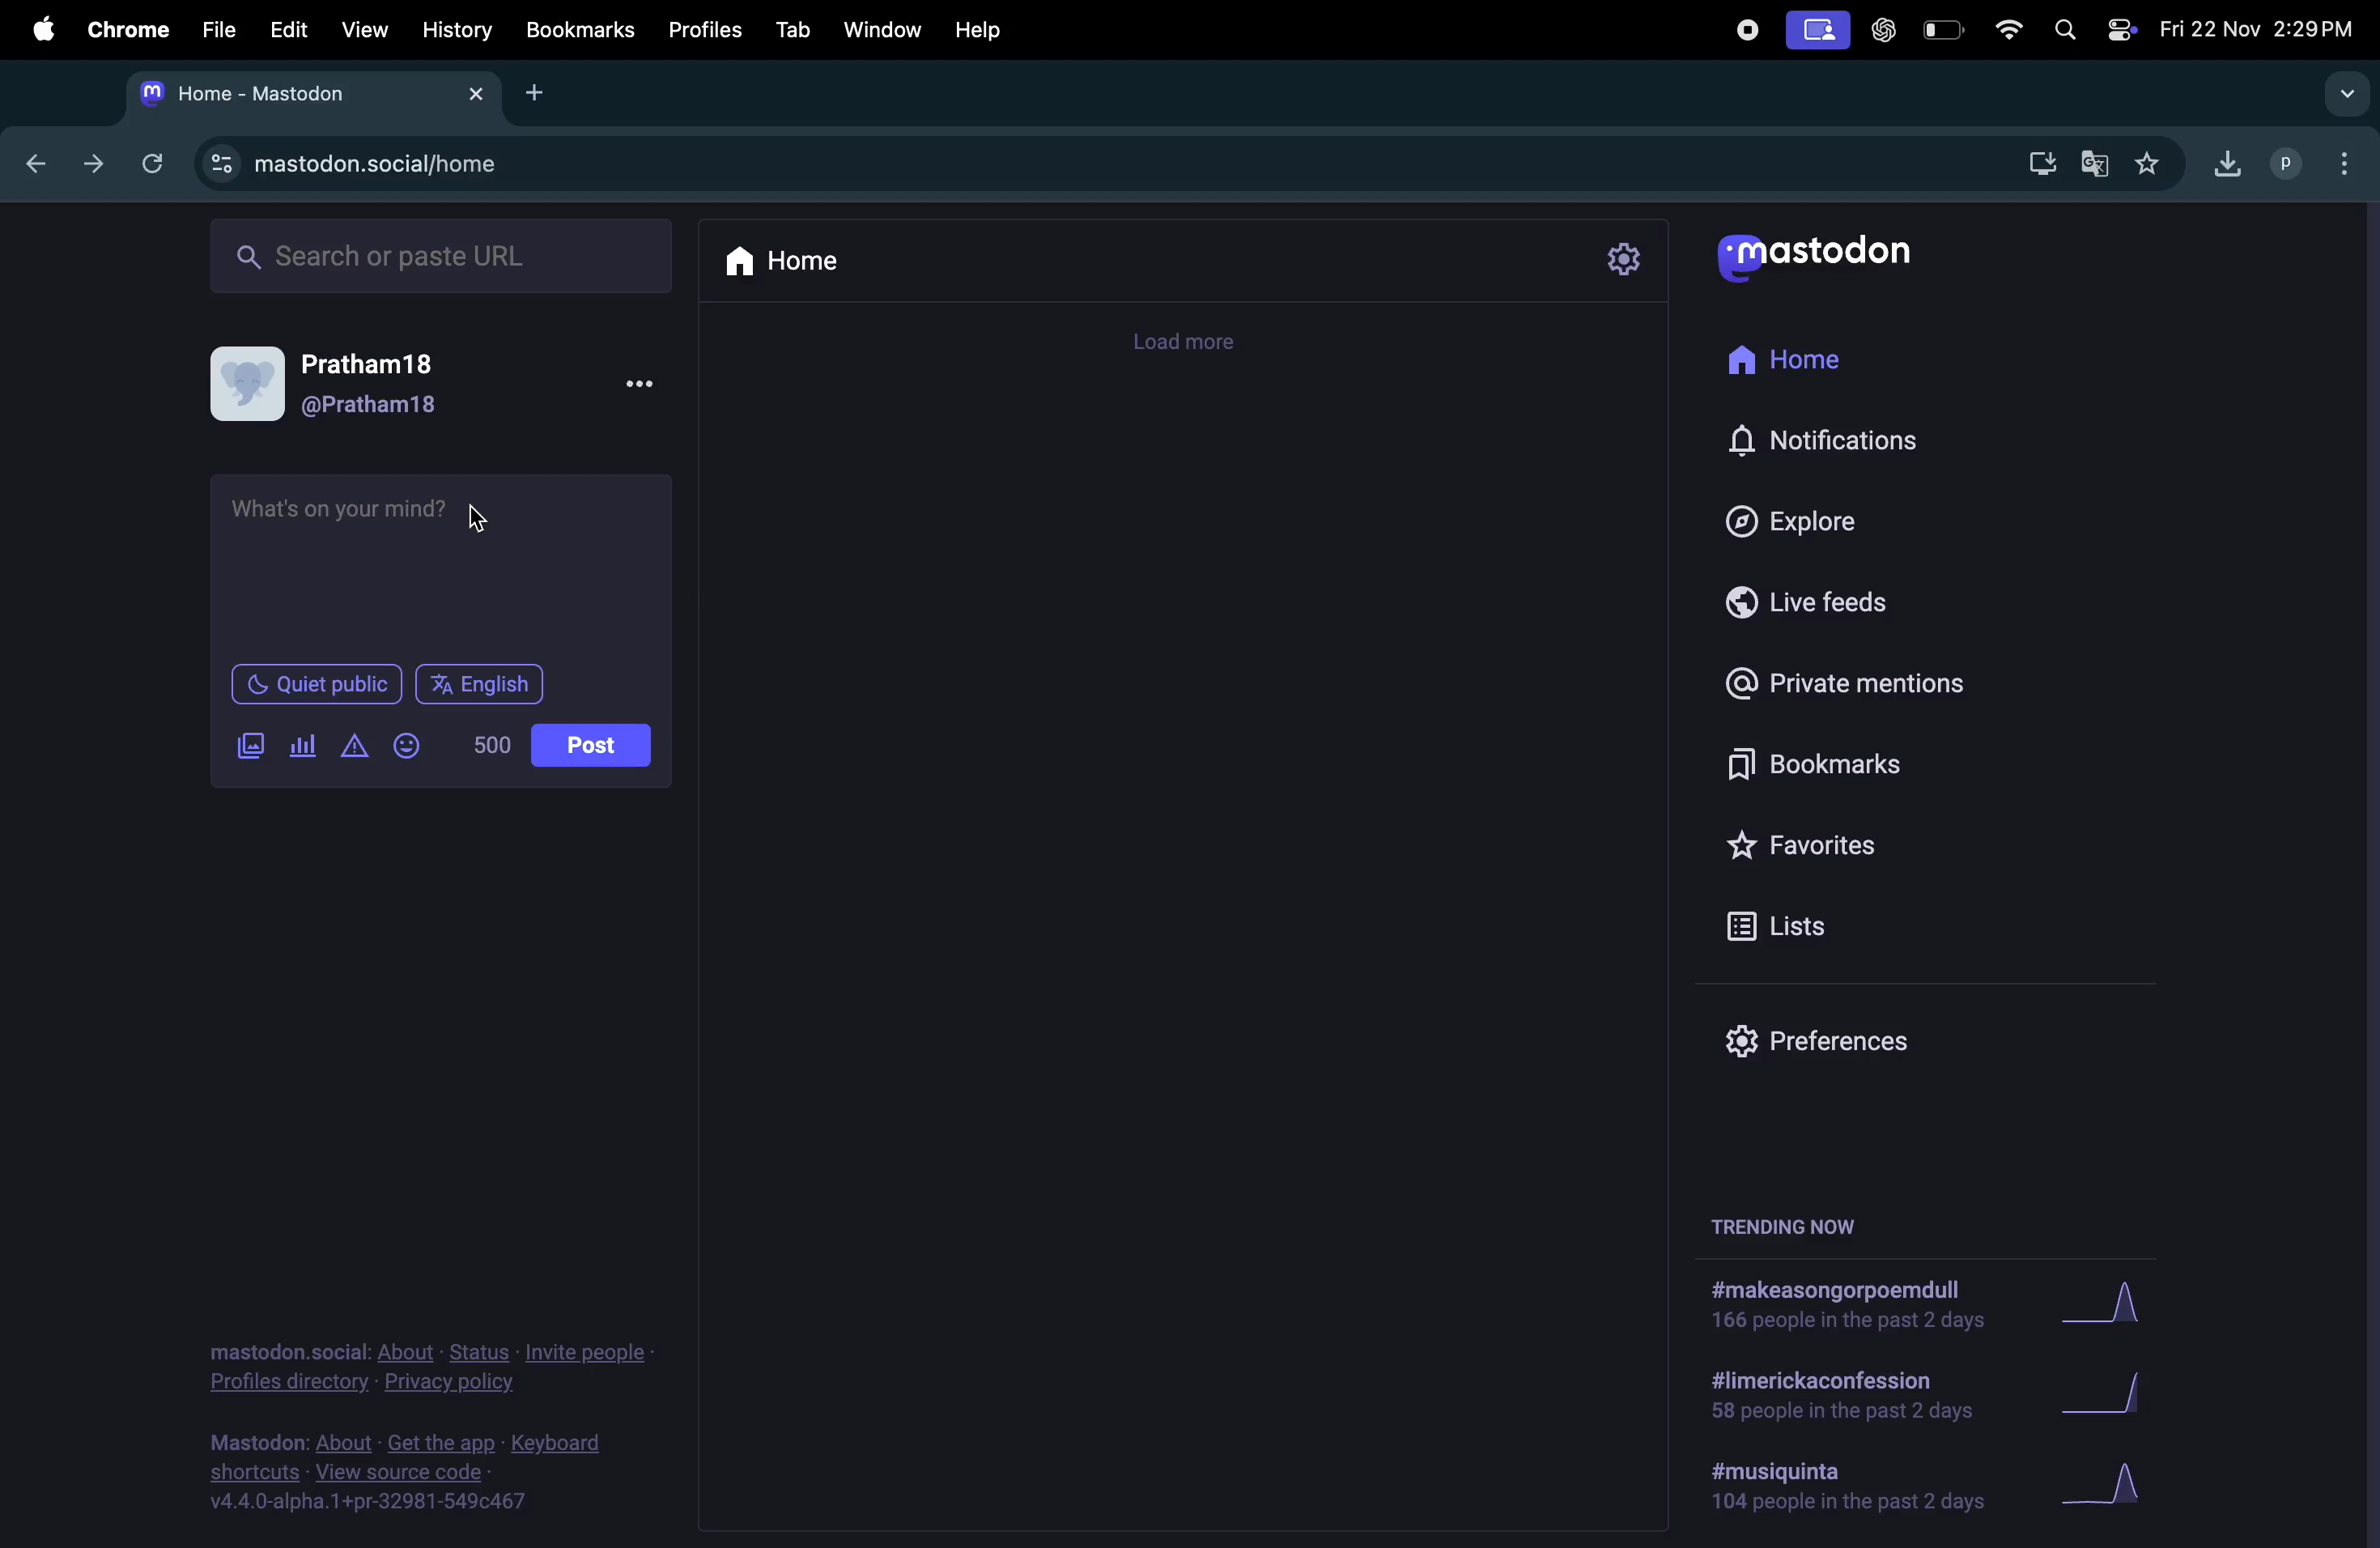 The image size is (2380, 1548). I want to click on bookmarks, so click(1887, 762).